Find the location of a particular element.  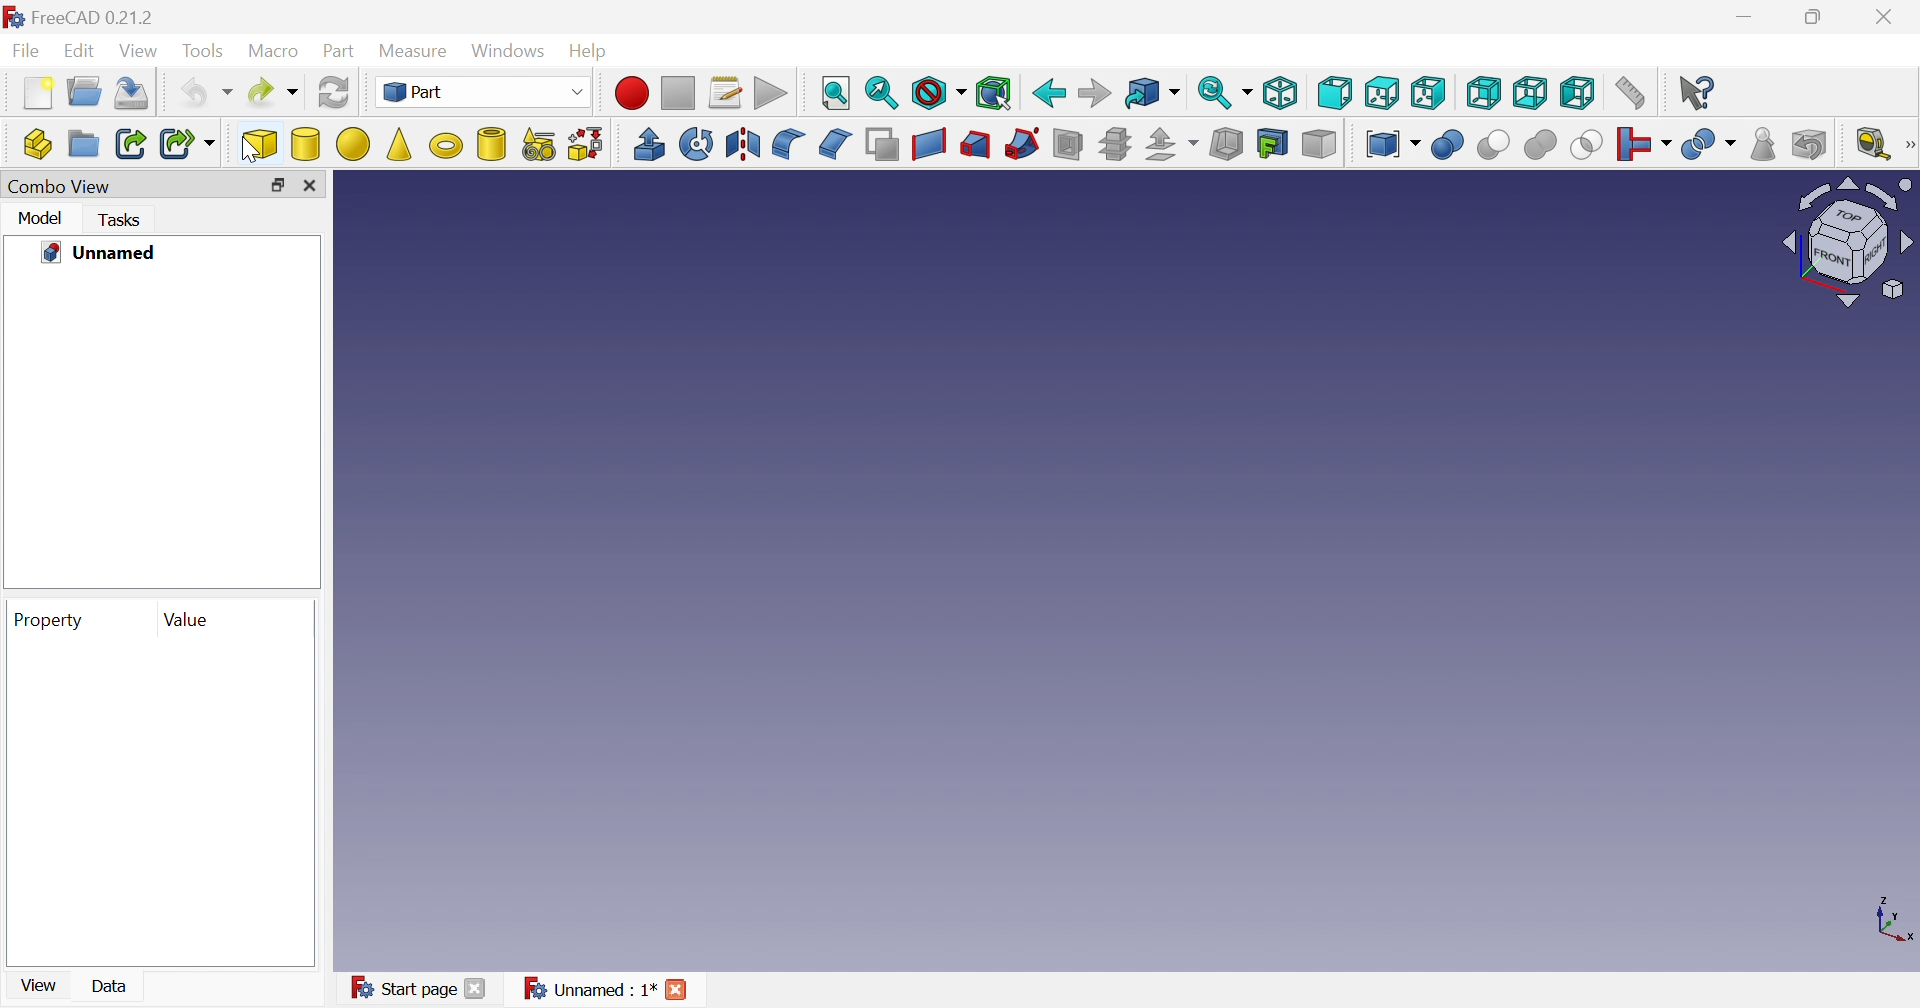

Close is located at coordinates (477, 987).